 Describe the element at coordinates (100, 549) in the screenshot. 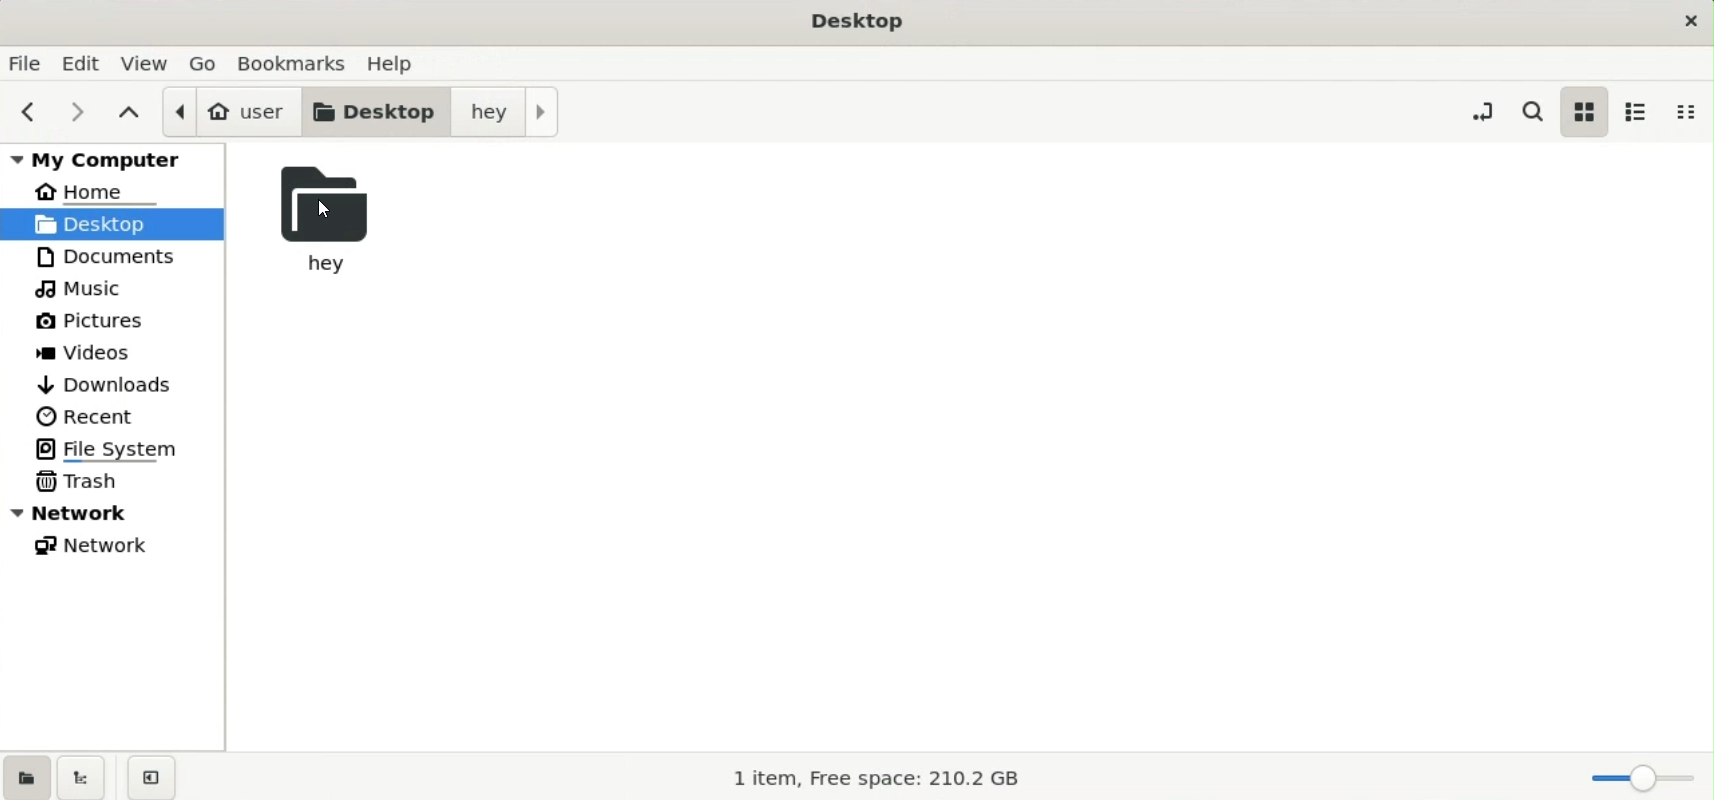

I see `network` at that location.